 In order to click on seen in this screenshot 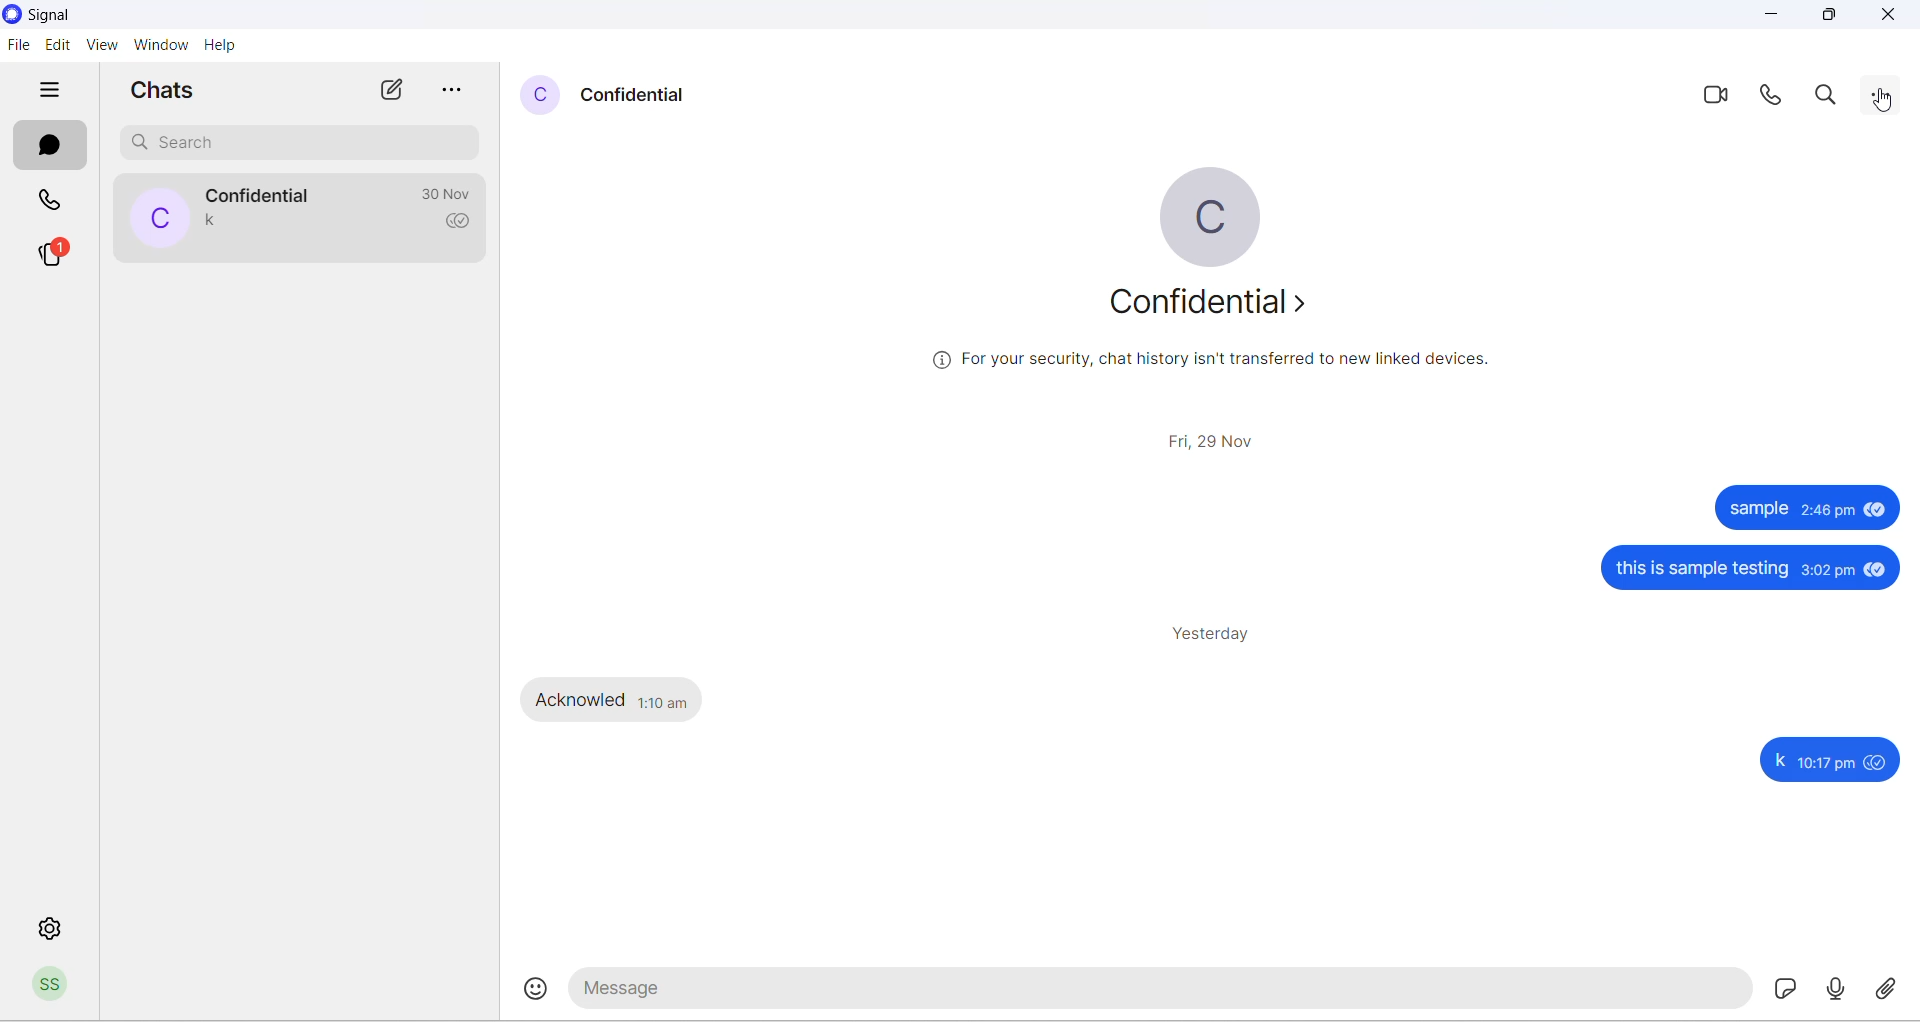, I will do `click(1878, 569)`.